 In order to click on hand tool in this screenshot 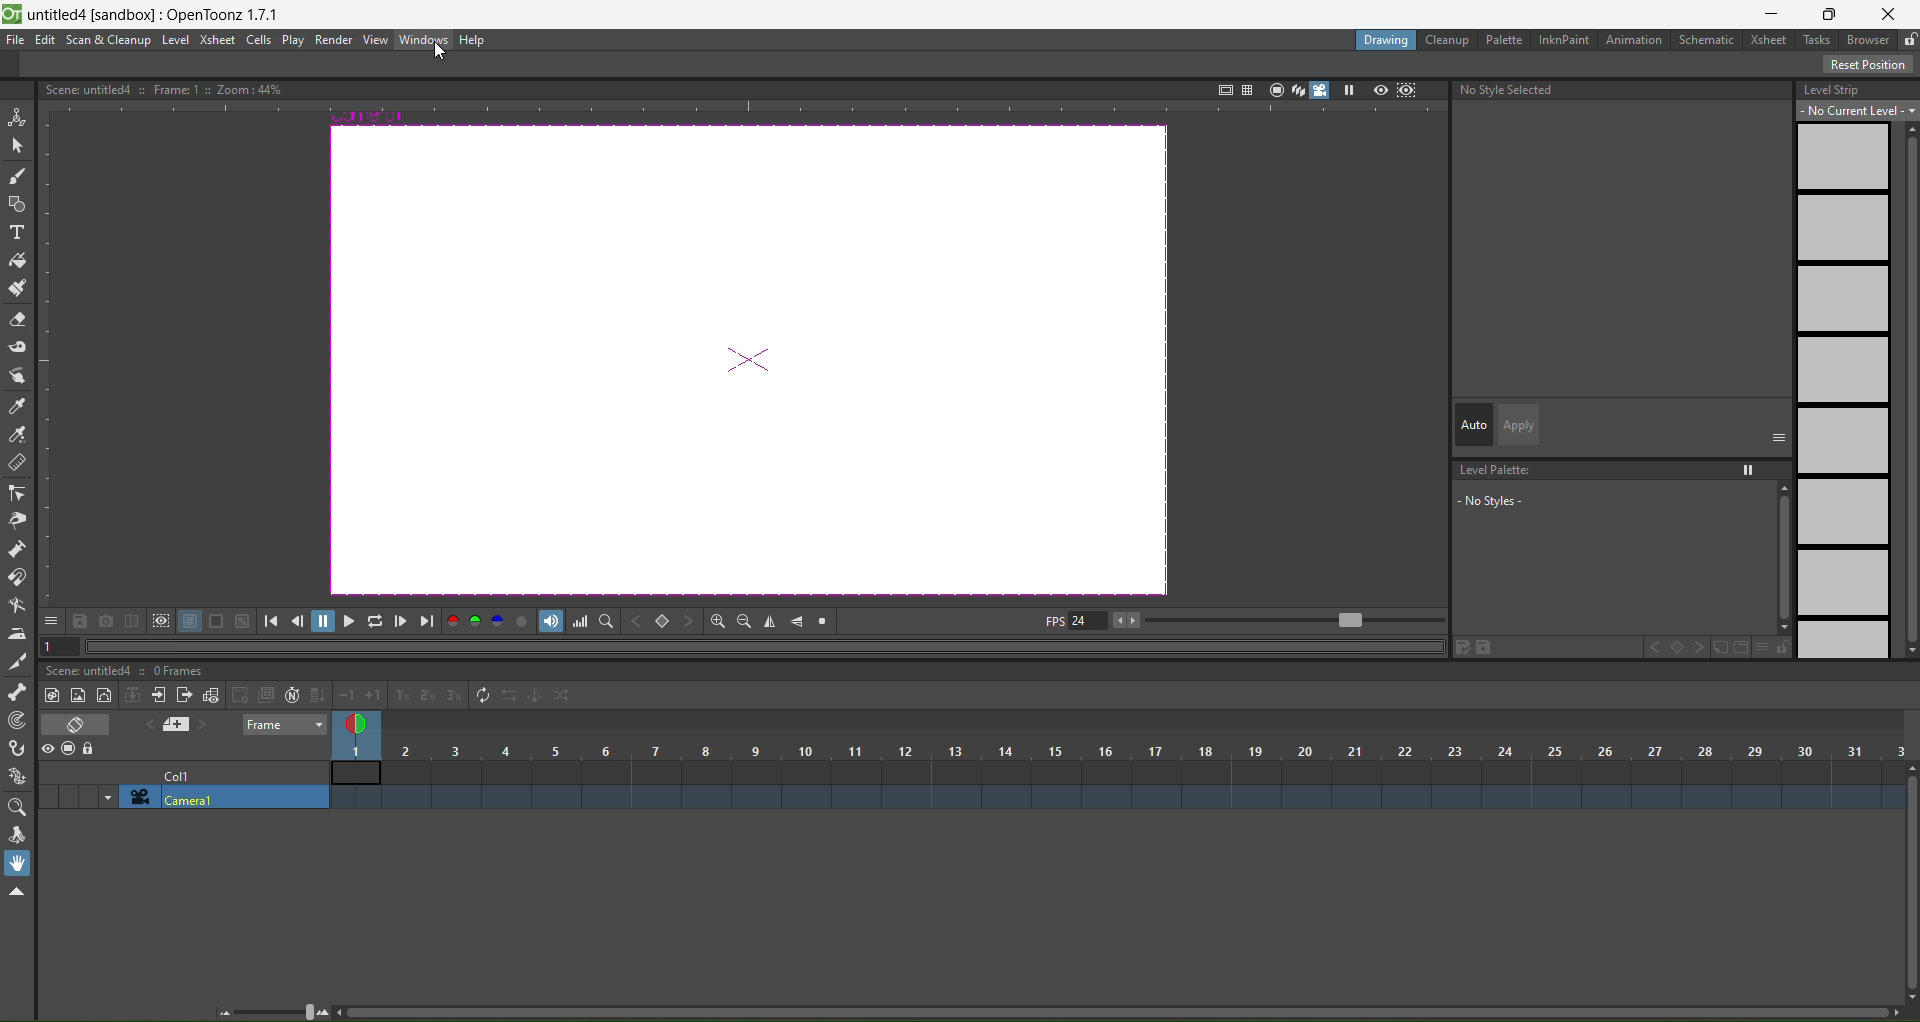, I will do `click(21, 863)`.